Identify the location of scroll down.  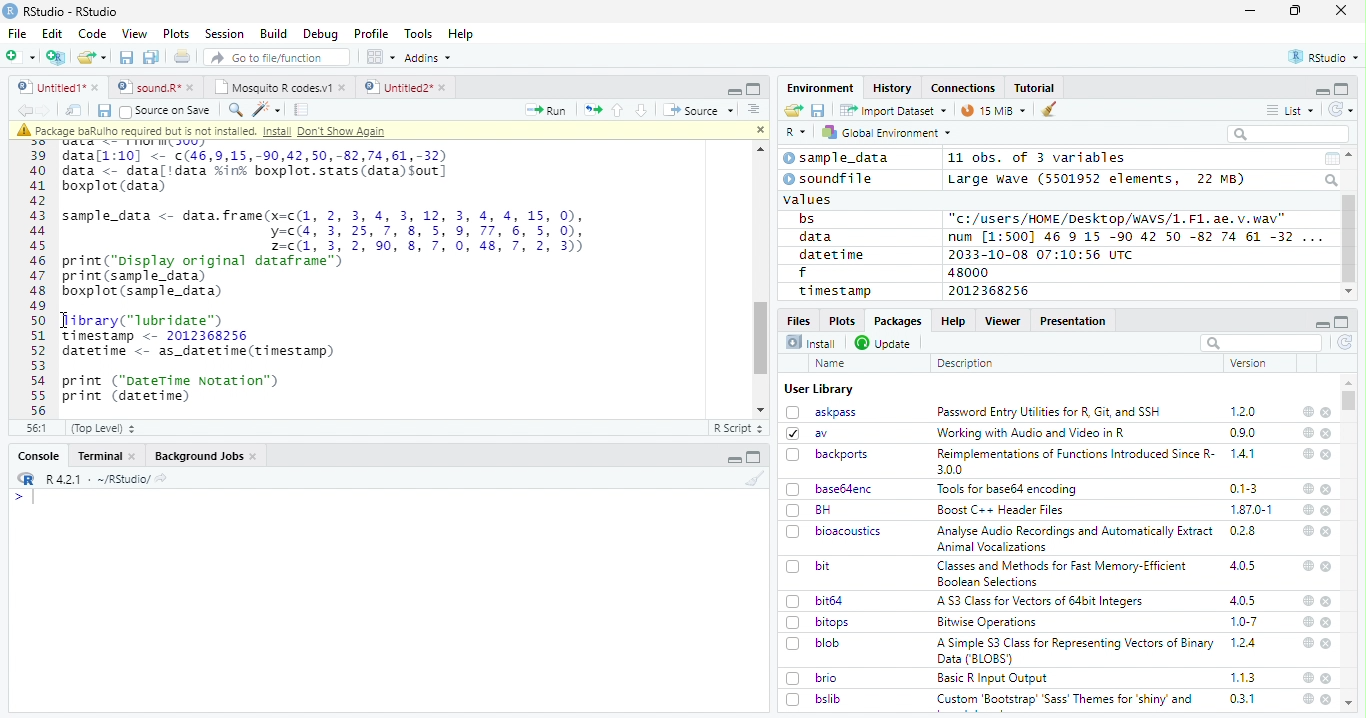
(1348, 292).